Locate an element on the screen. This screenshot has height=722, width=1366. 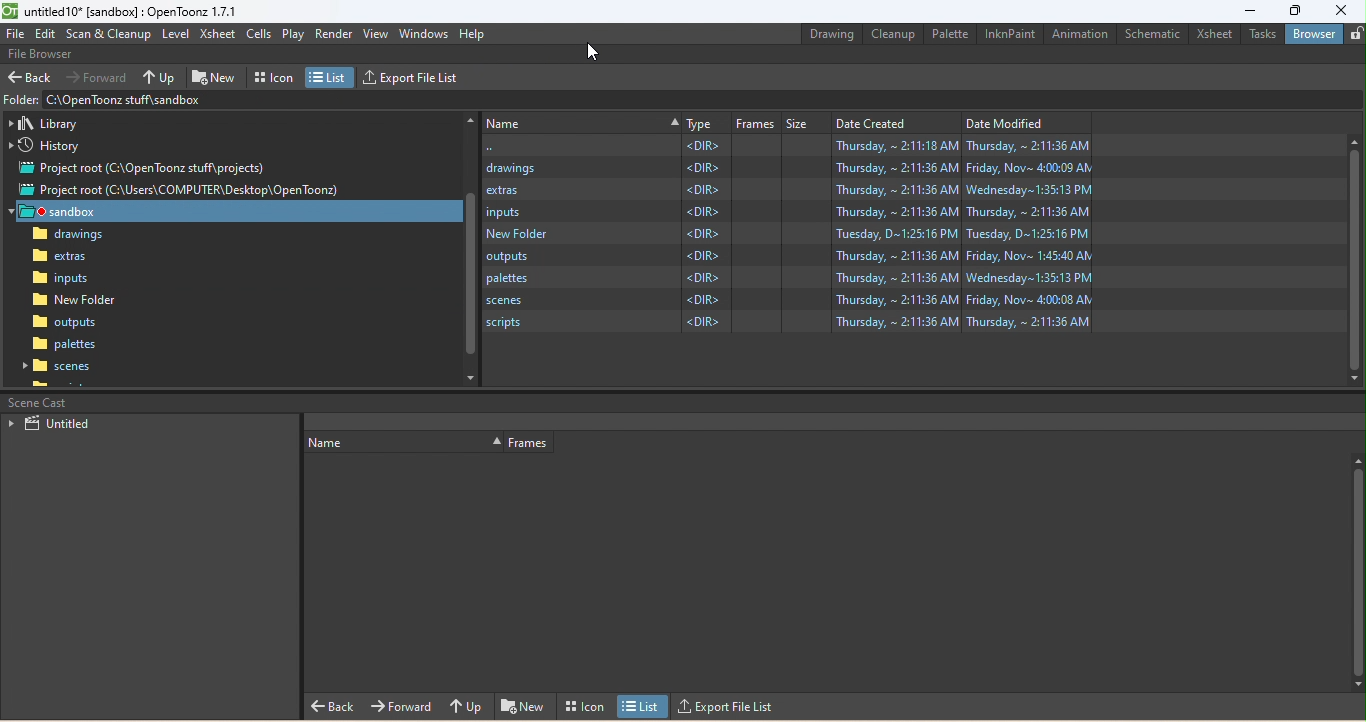
Order is located at coordinates (582, 121).